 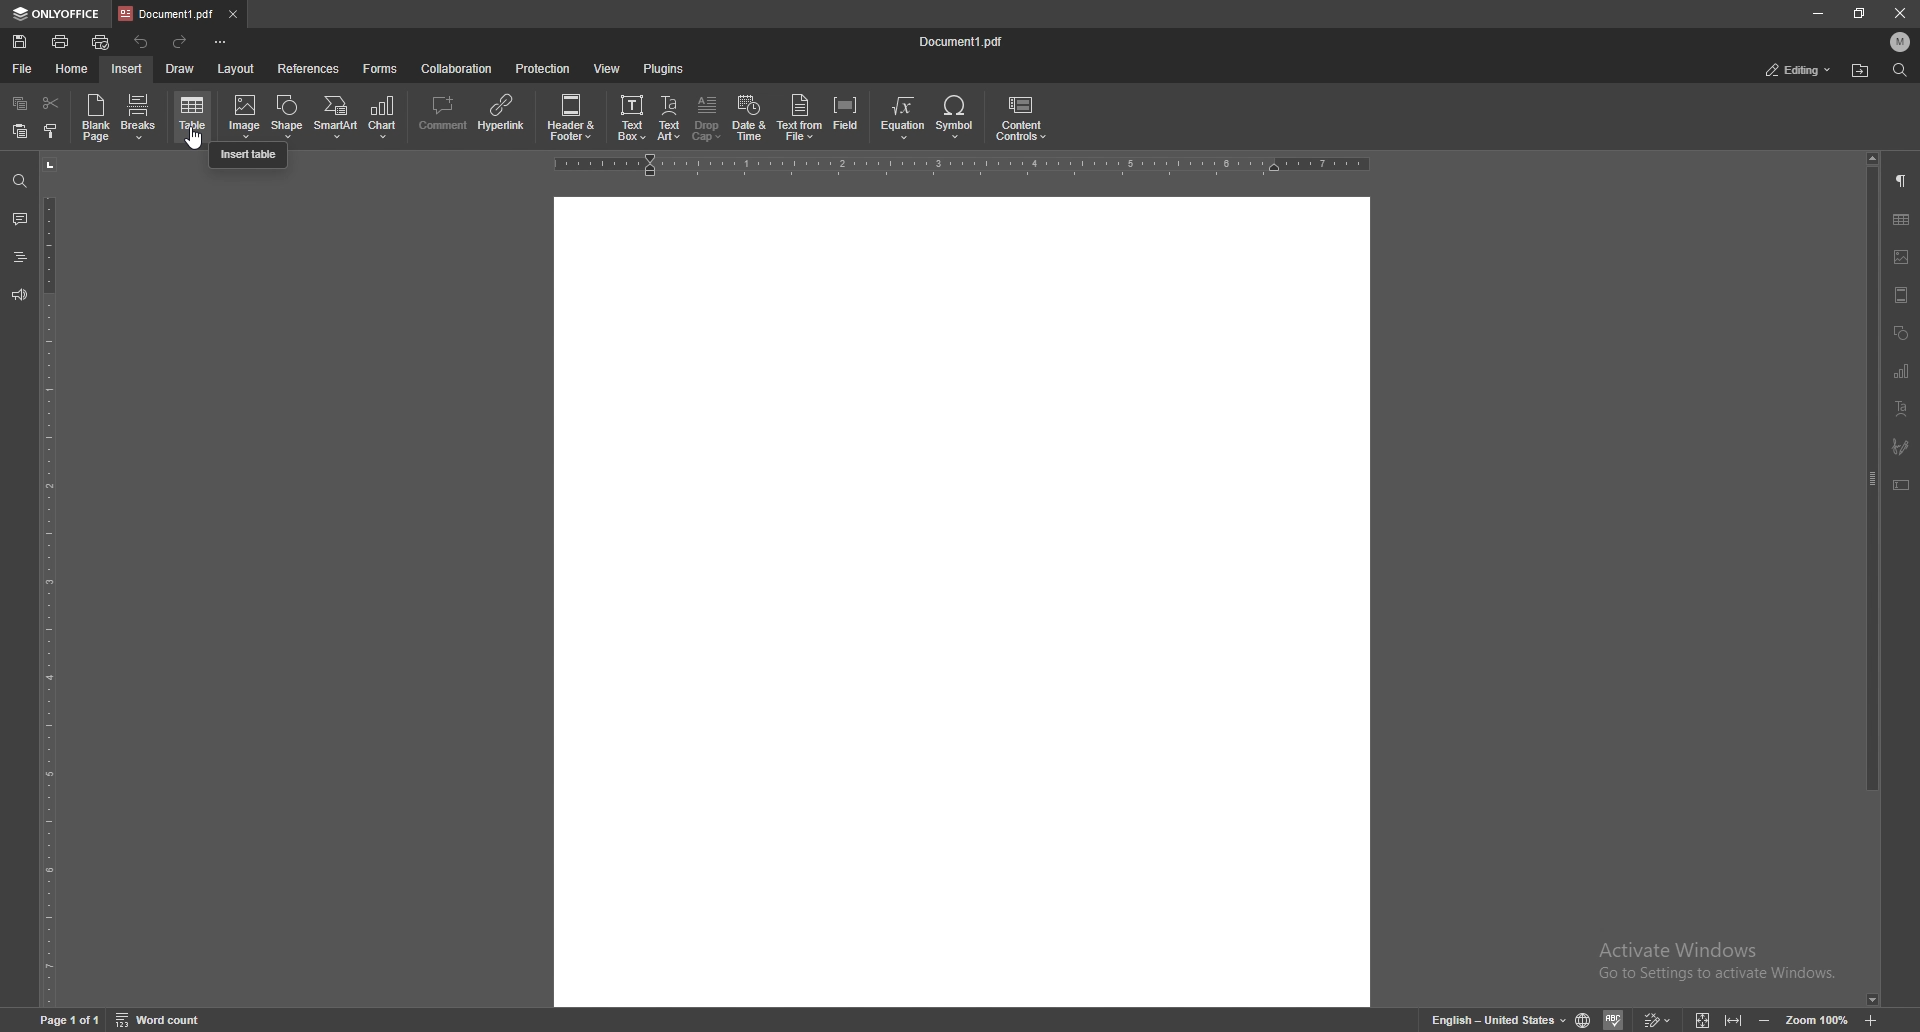 What do you see at coordinates (1901, 70) in the screenshot?
I see `find` at bounding box center [1901, 70].